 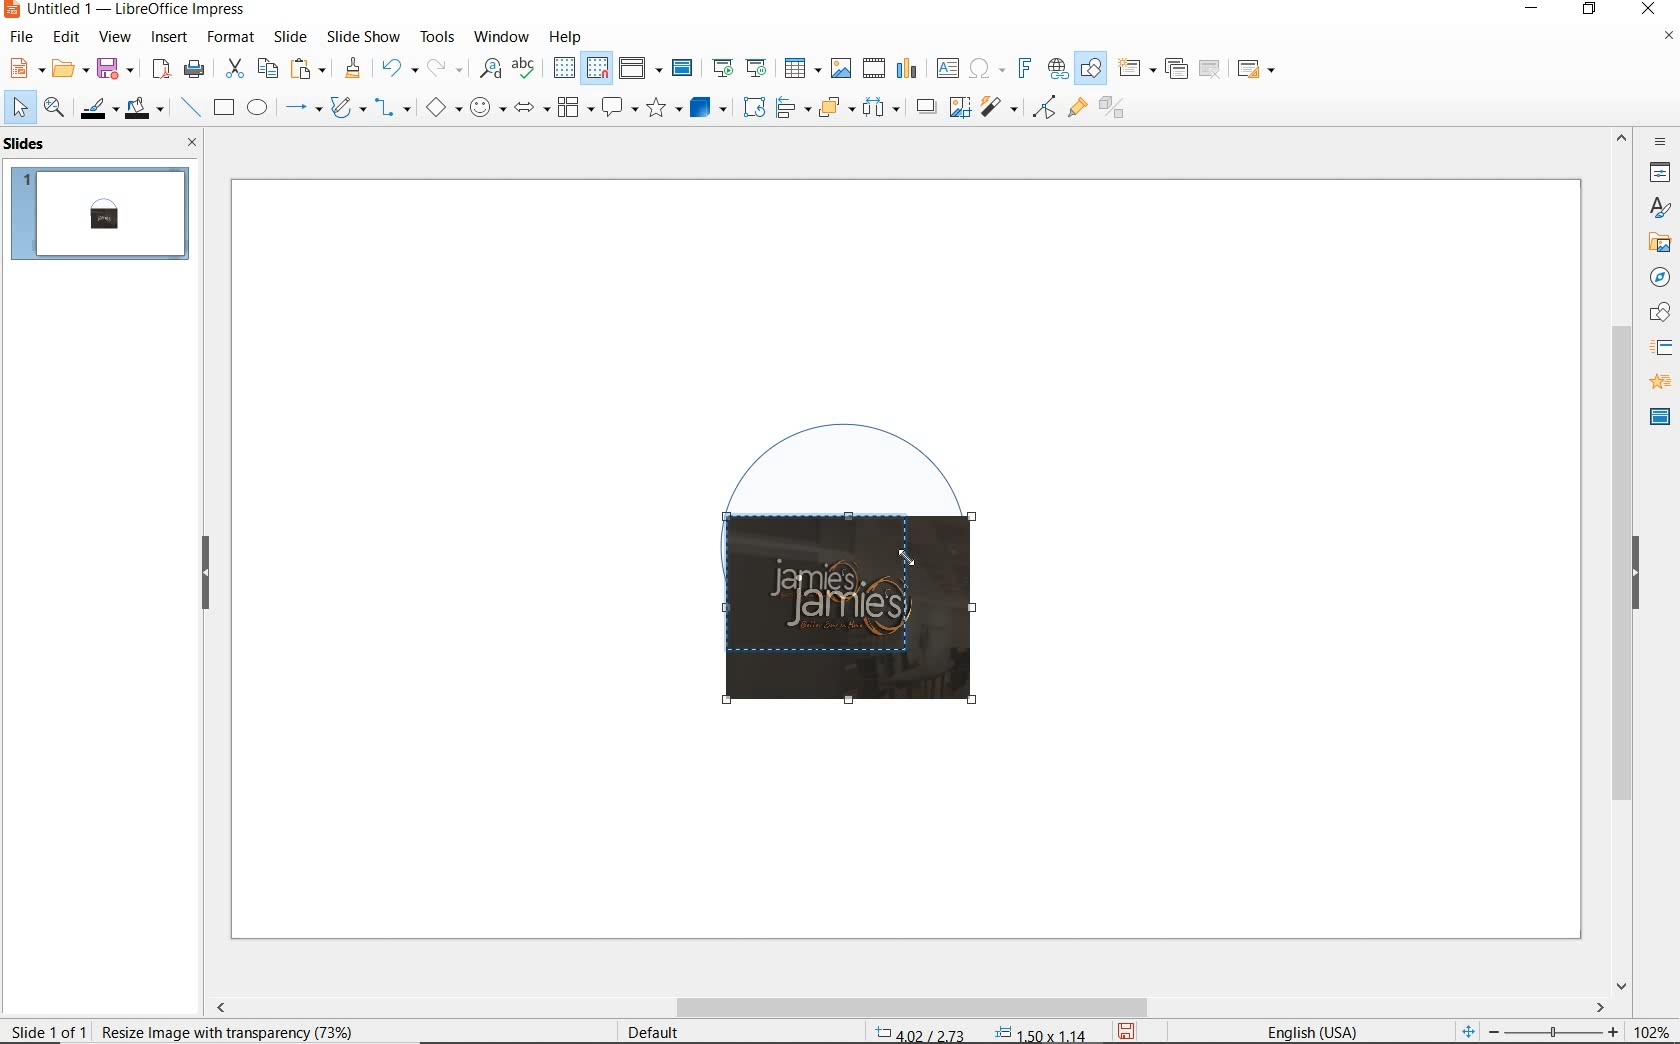 What do you see at coordinates (229, 36) in the screenshot?
I see `format` at bounding box center [229, 36].